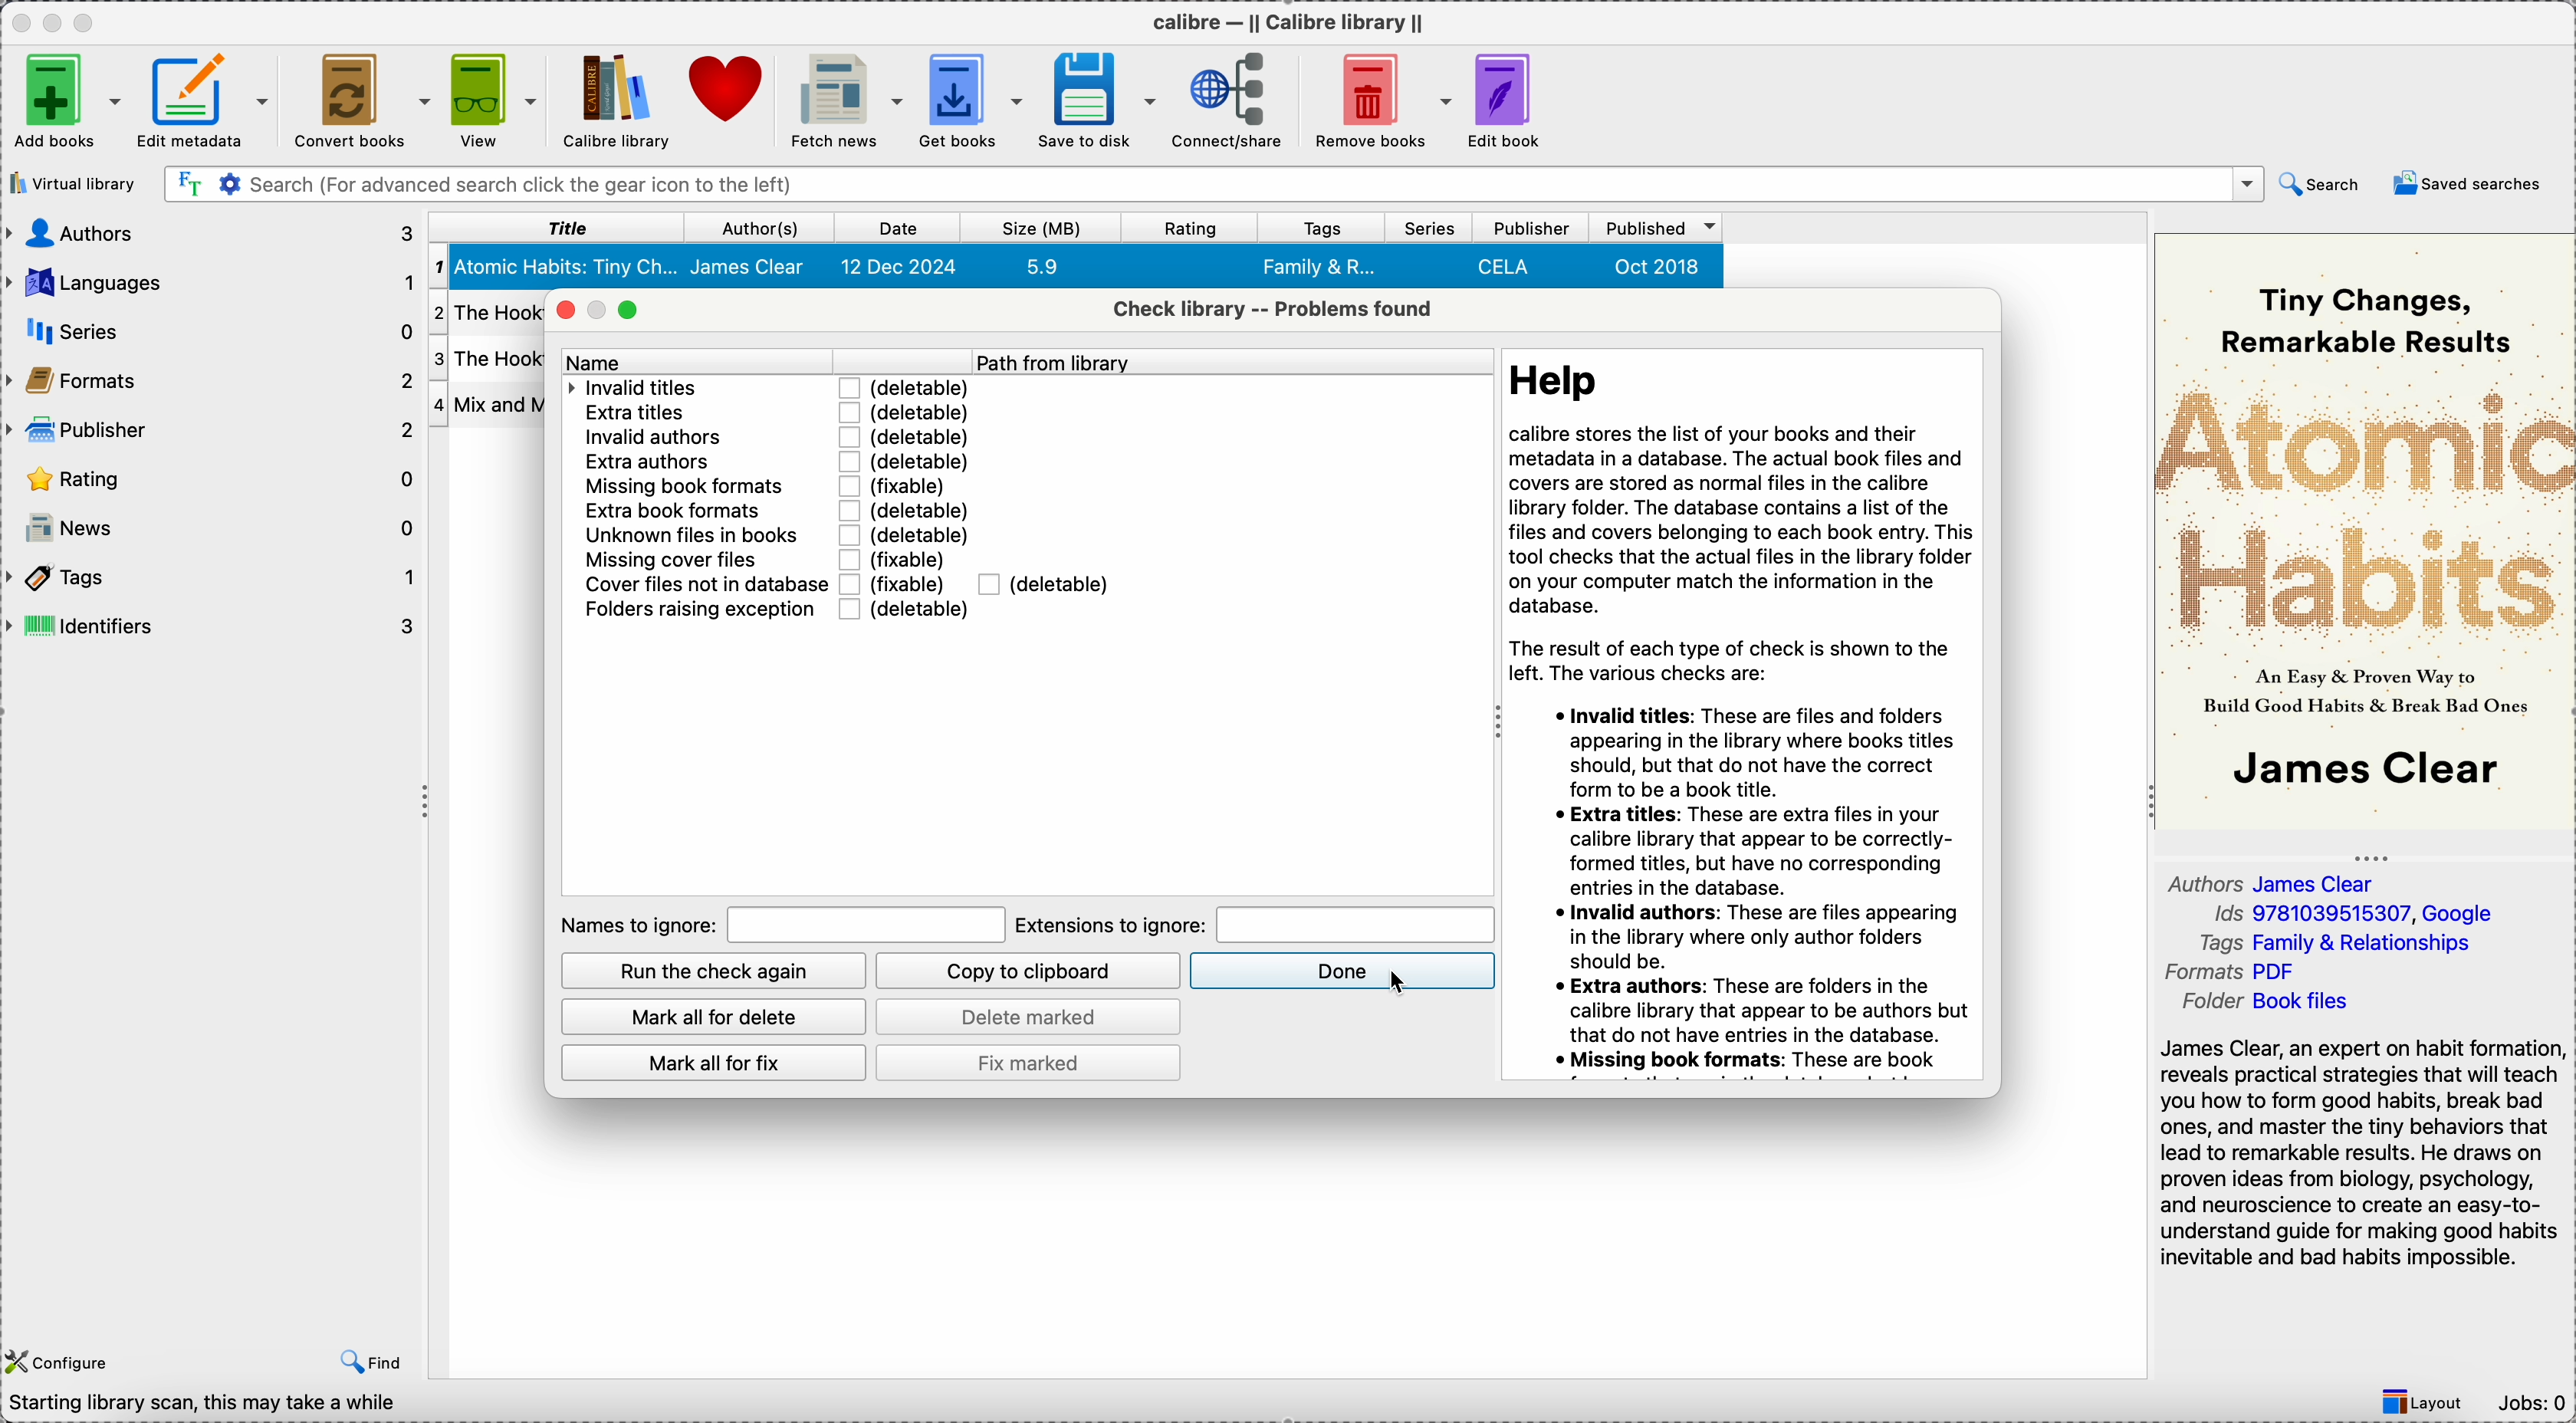 This screenshot has height=1423, width=2576. Describe the element at coordinates (2351, 914) in the screenshot. I see `ads` at that location.